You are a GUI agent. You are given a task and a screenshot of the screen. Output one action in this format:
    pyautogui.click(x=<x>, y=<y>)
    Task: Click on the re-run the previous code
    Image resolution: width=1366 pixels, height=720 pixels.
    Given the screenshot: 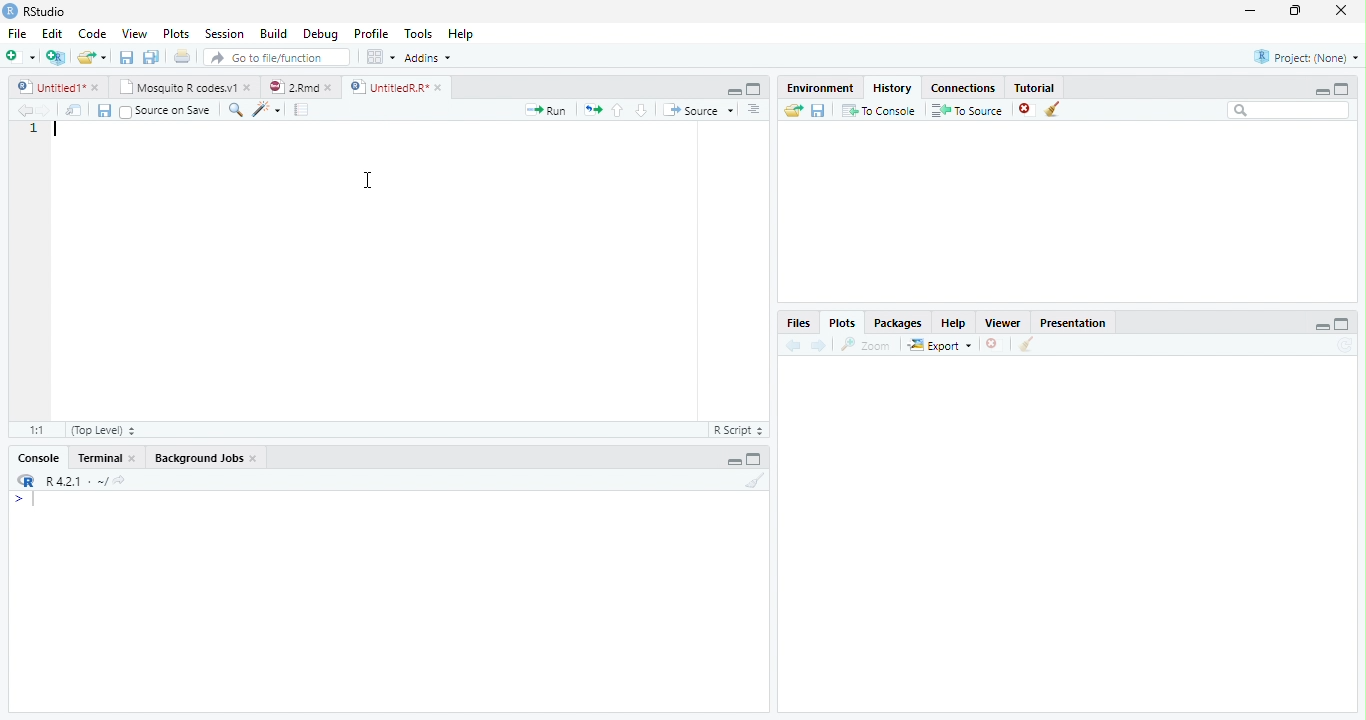 What is the action you would take?
    pyautogui.click(x=592, y=109)
    